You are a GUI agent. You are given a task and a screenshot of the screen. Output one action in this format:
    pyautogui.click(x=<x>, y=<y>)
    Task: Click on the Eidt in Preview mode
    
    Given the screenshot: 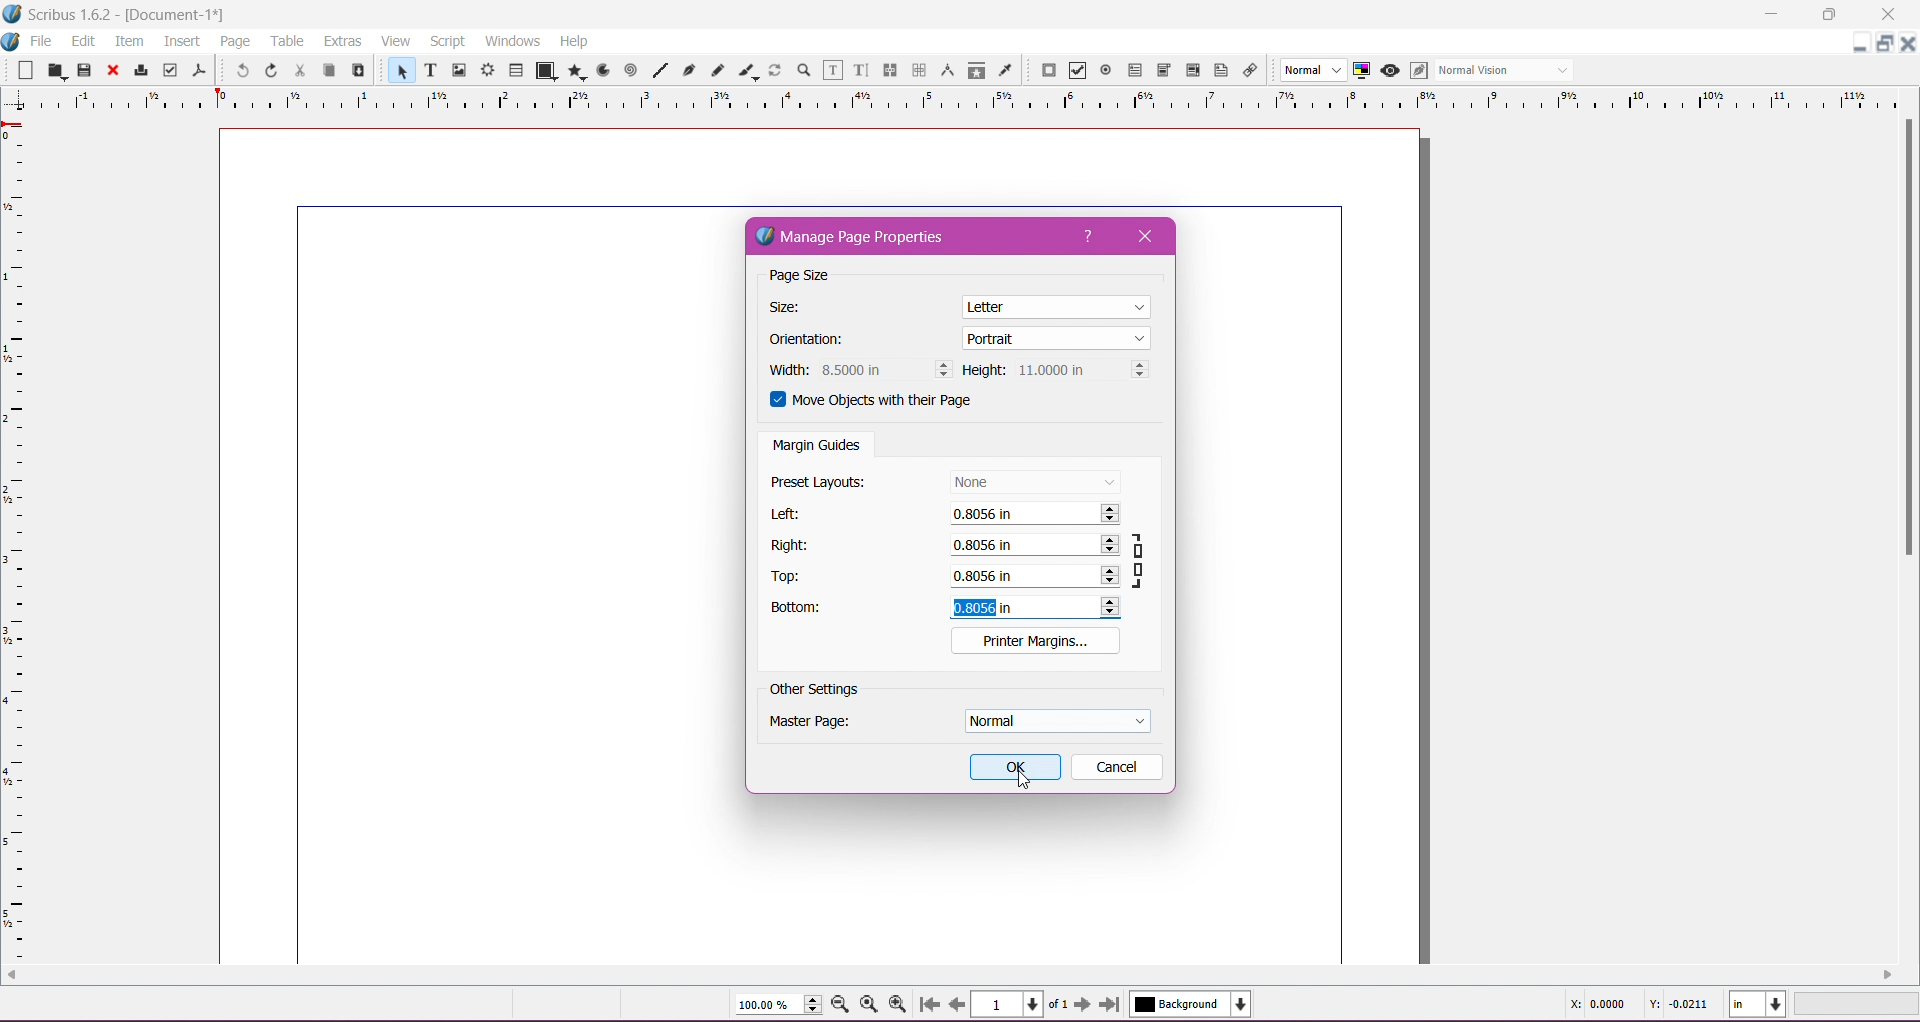 What is the action you would take?
    pyautogui.click(x=1418, y=71)
    